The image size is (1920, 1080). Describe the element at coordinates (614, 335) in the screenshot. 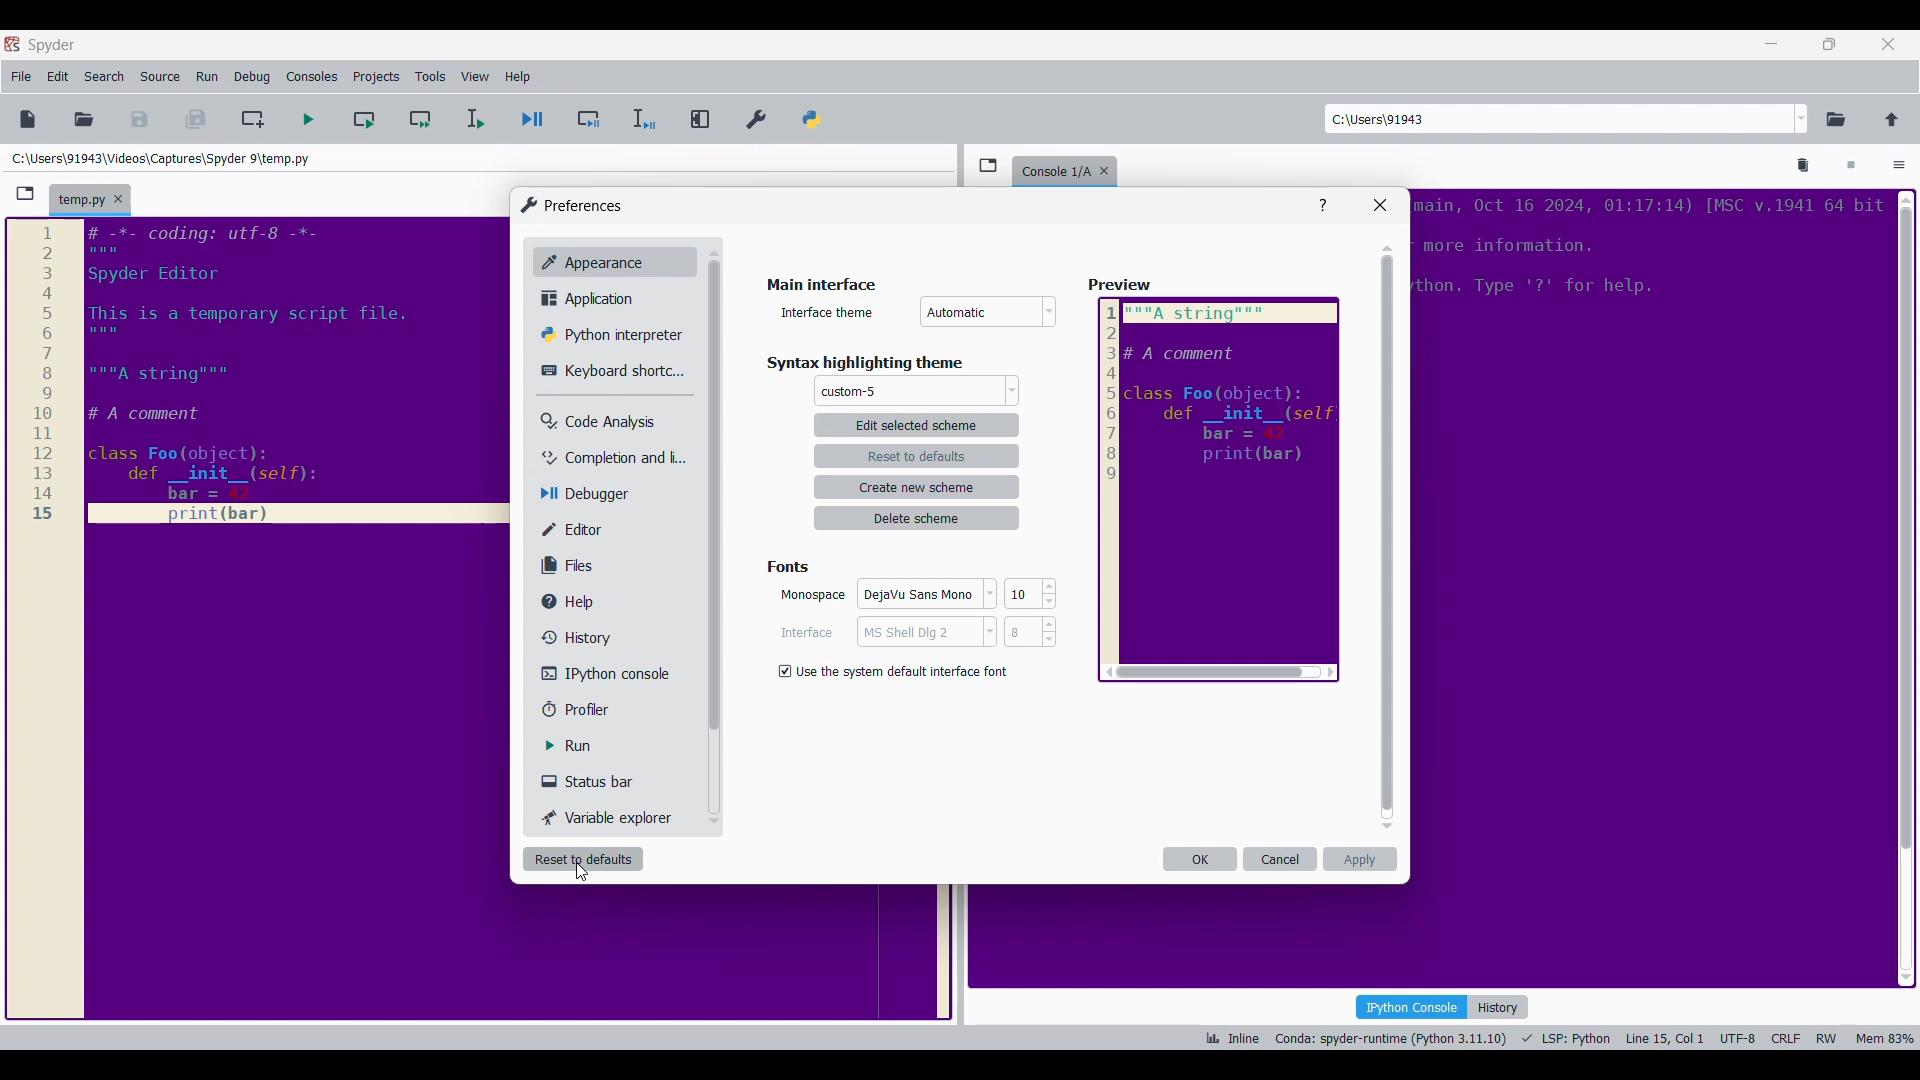

I see `Python interpretor` at that location.